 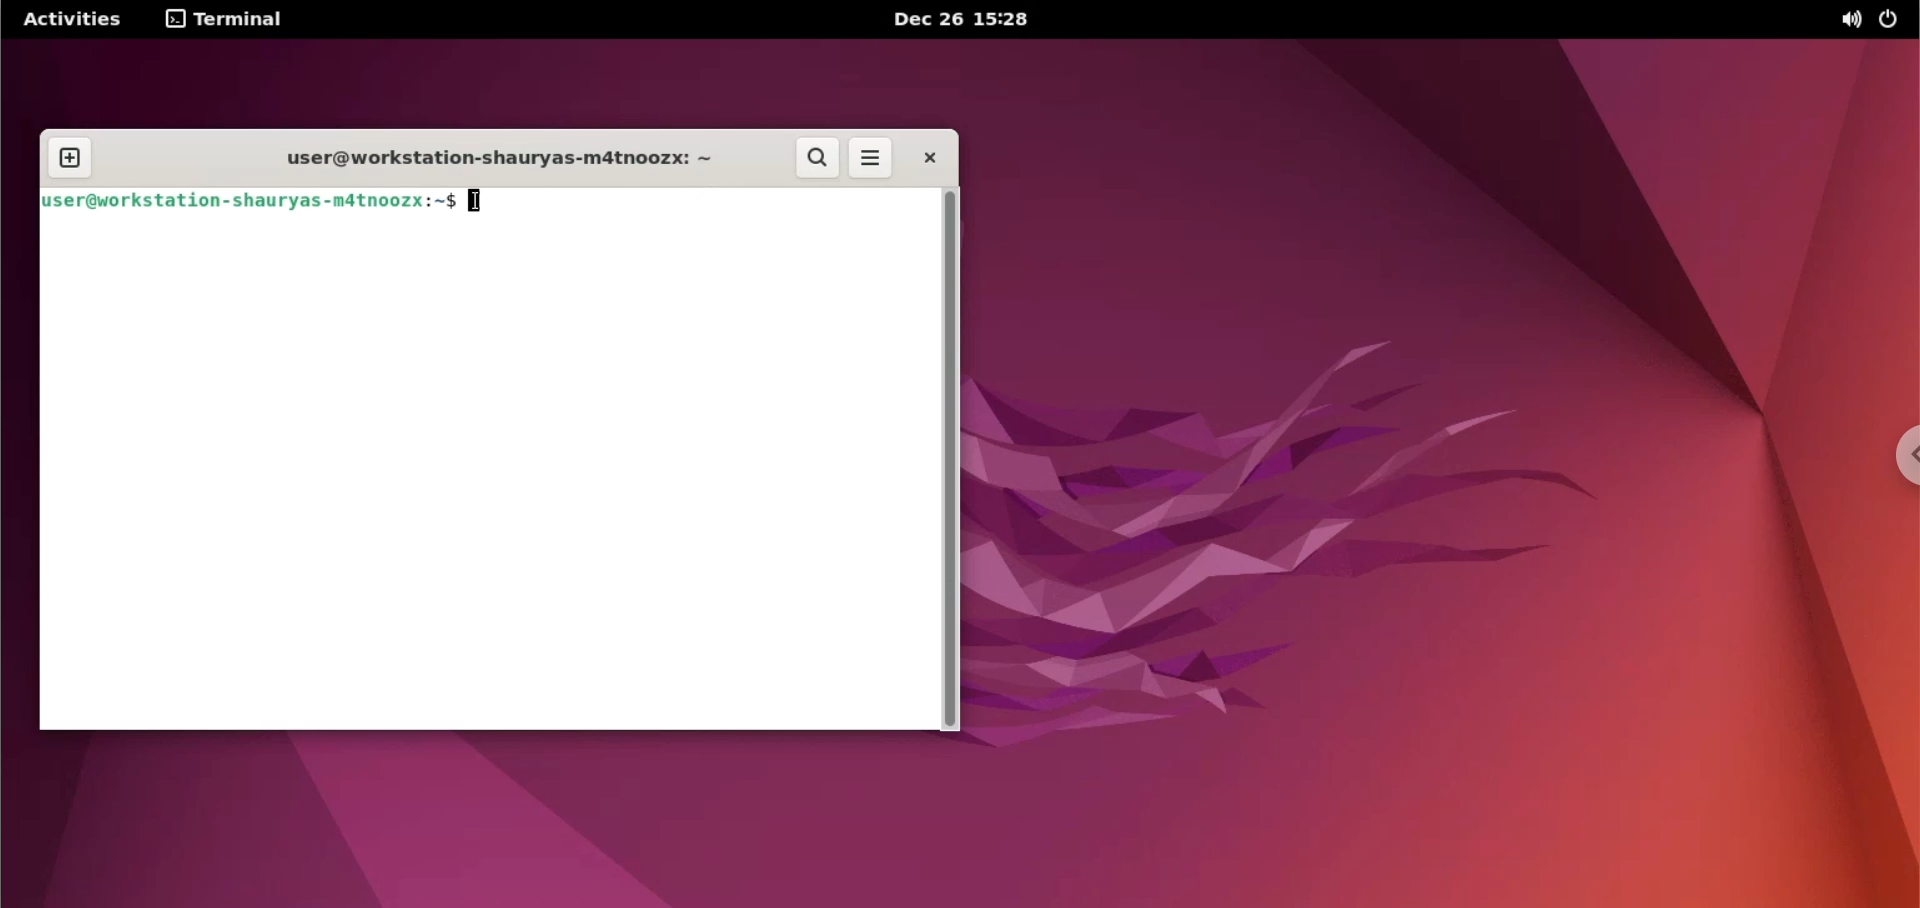 I want to click on cursor, so click(x=483, y=204).